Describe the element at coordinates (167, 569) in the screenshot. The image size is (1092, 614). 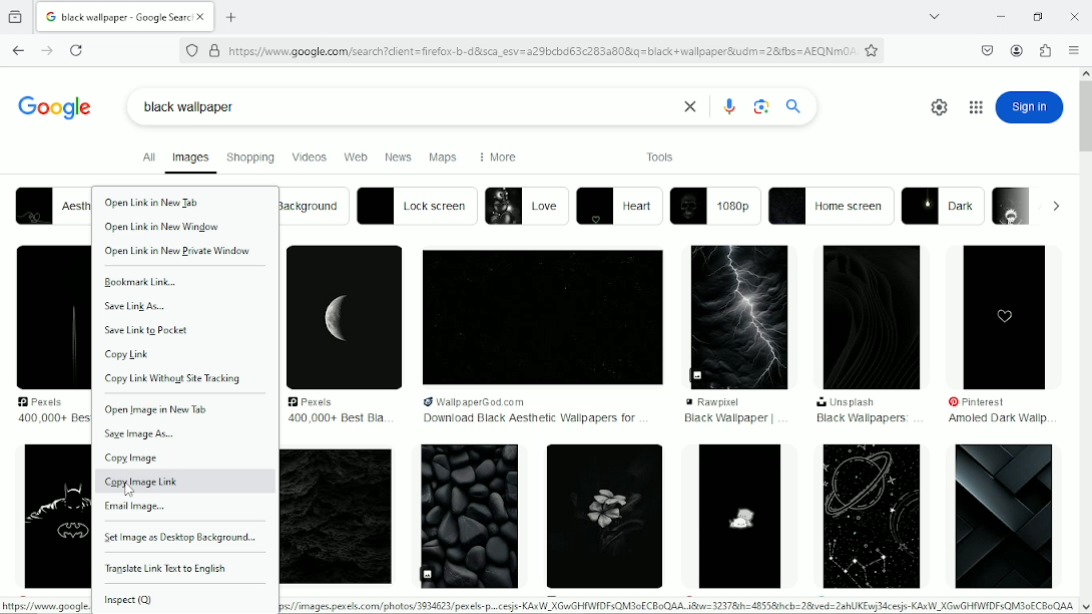
I see `translate link text to english` at that location.